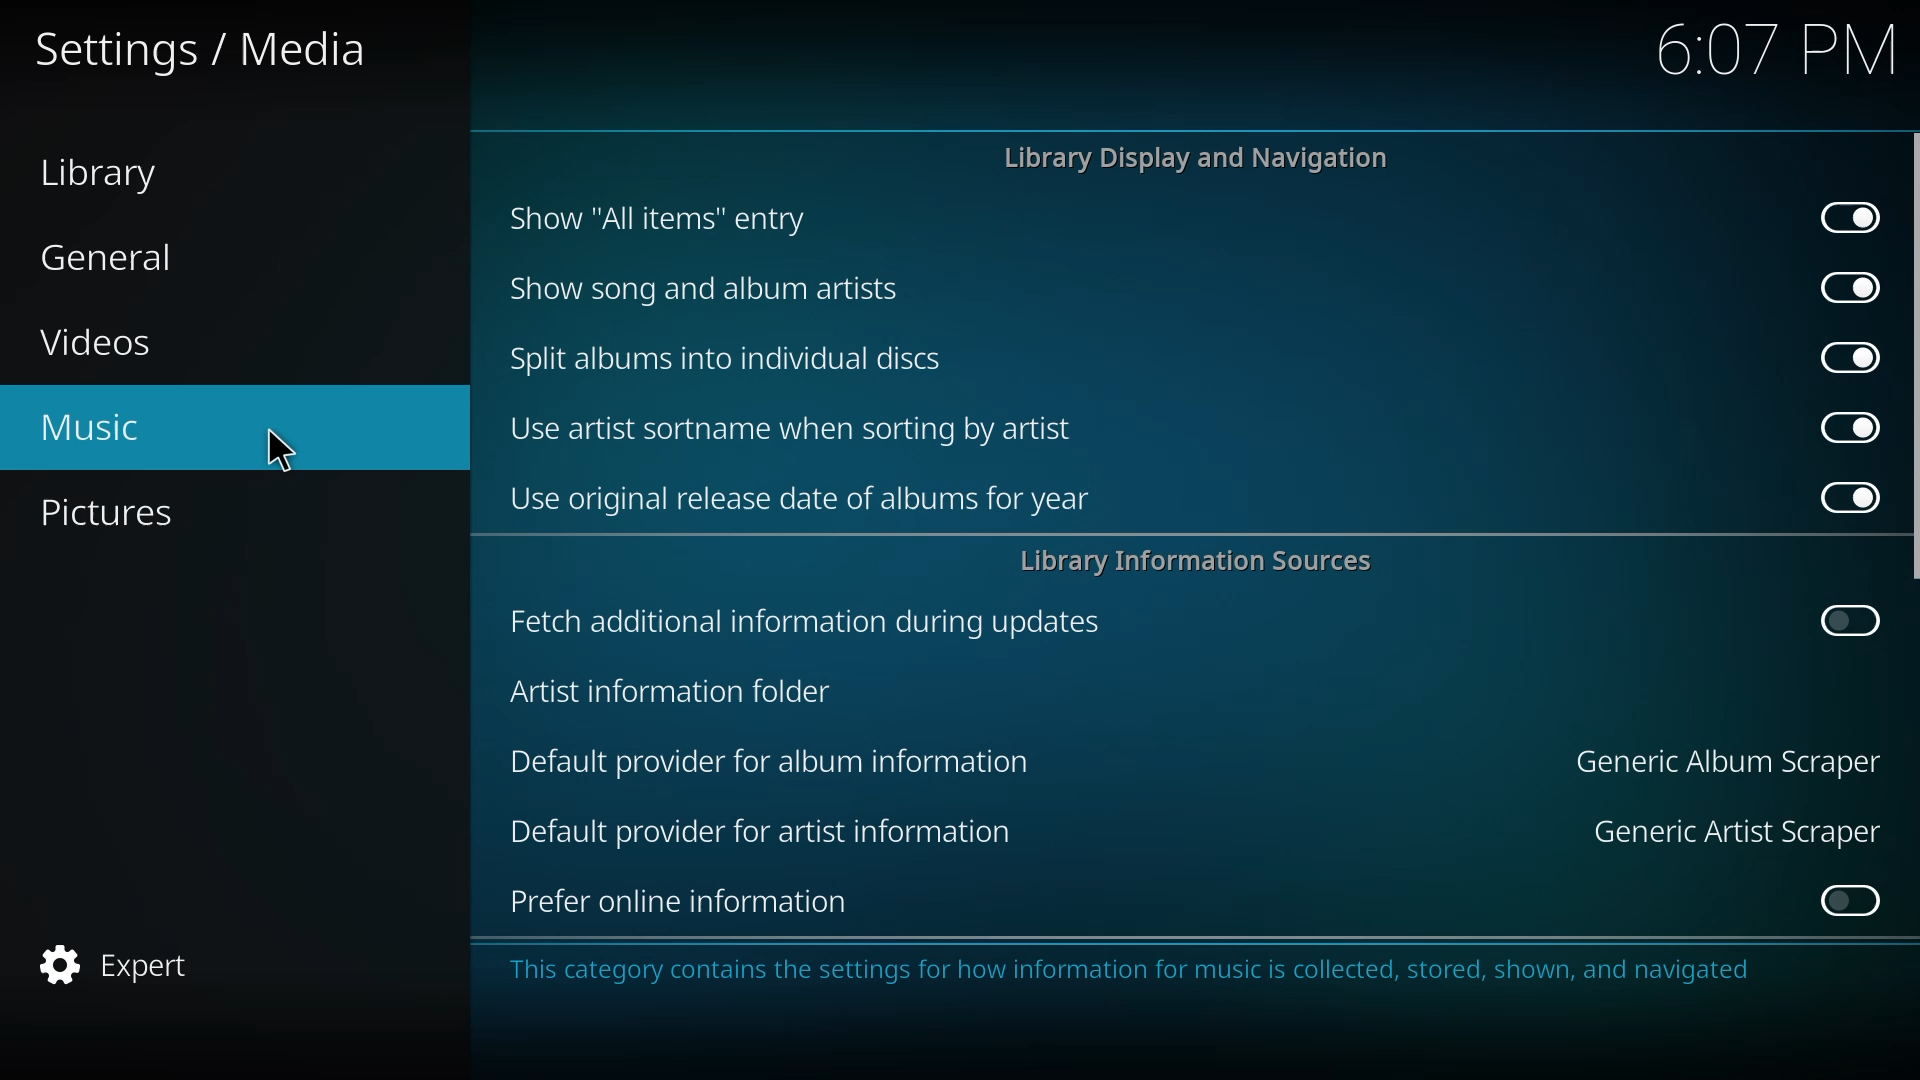 This screenshot has height=1080, width=1920. I want to click on library info source, so click(1208, 561).